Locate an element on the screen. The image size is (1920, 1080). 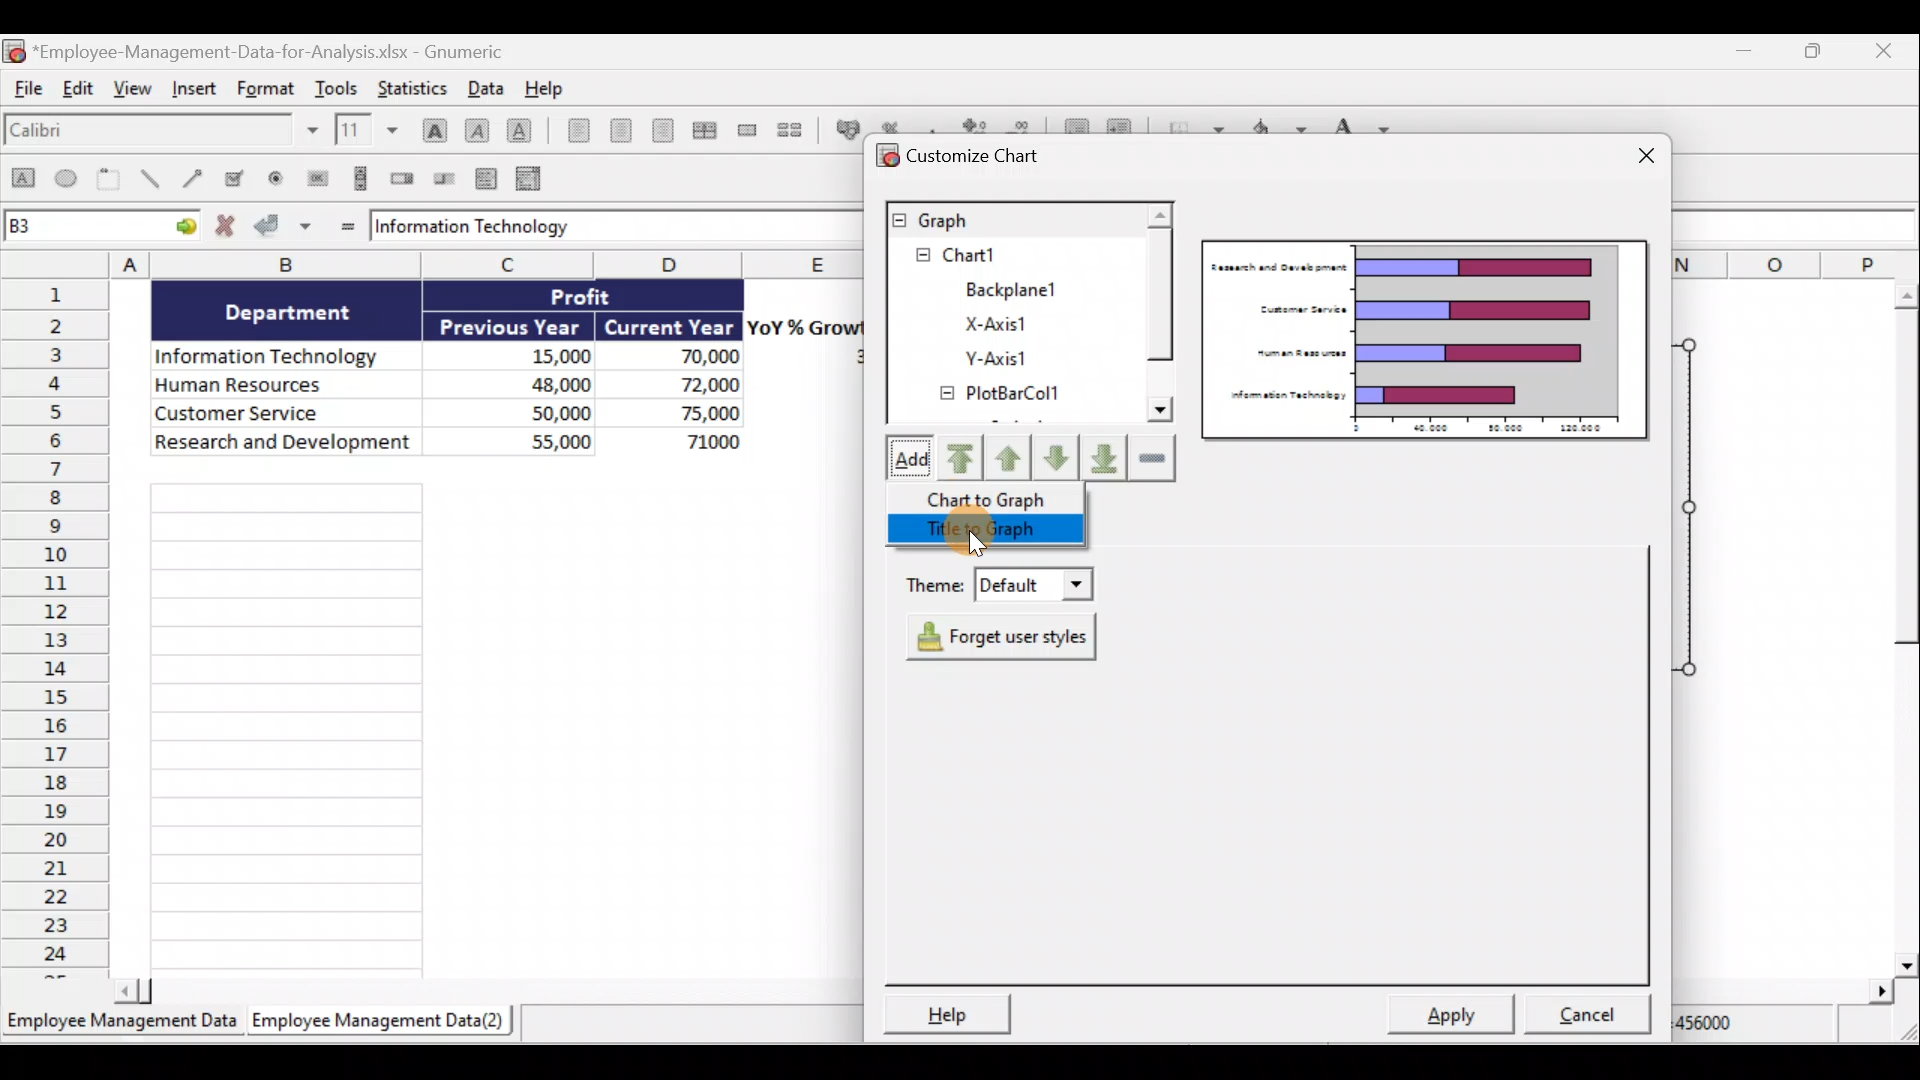
Italic is located at coordinates (477, 128).